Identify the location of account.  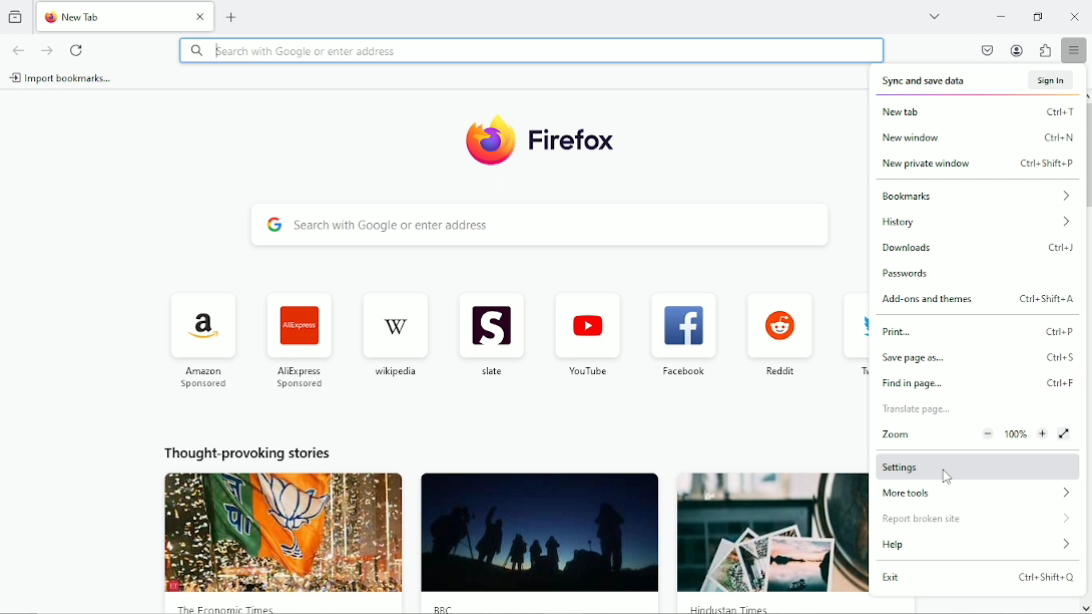
(1017, 50).